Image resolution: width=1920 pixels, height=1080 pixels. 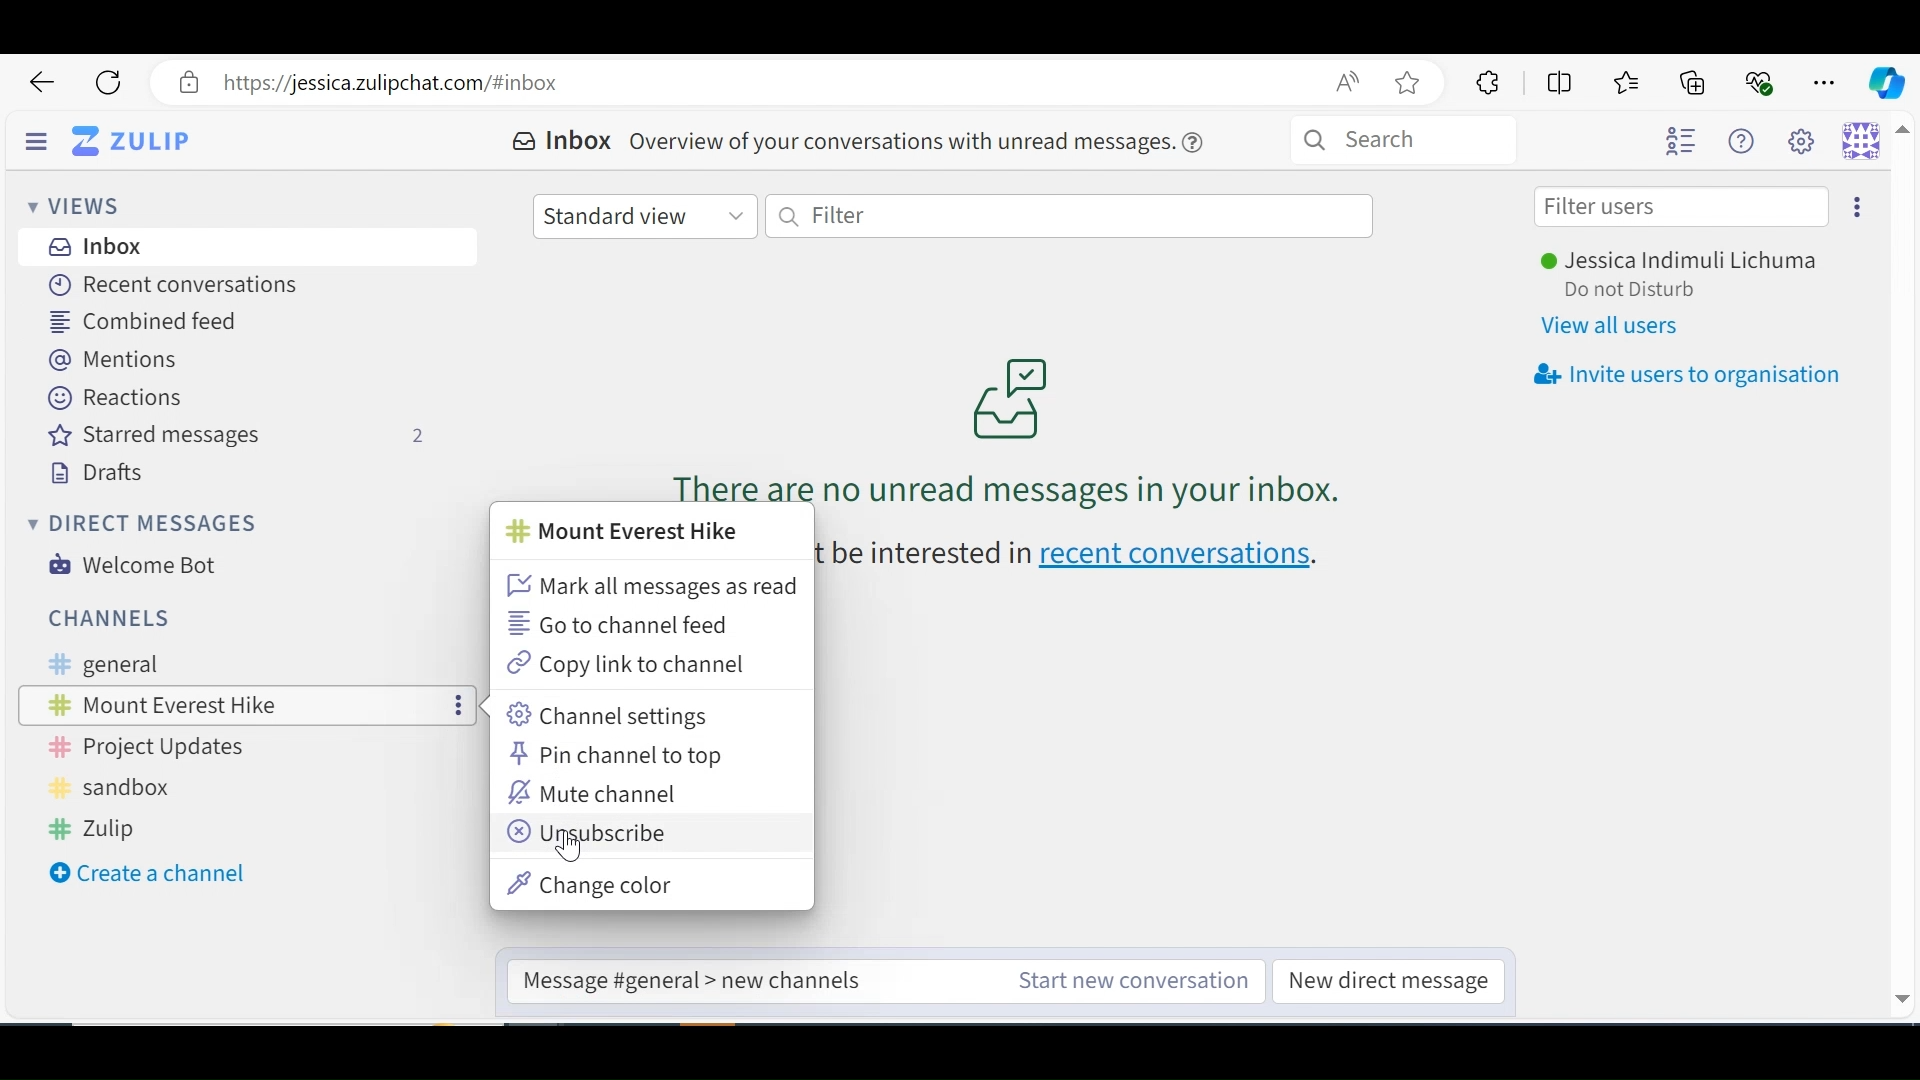 What do you see at coordinates (1438, 142) in the screenshot?
I see `Search` at bounding box center [1438, 142].